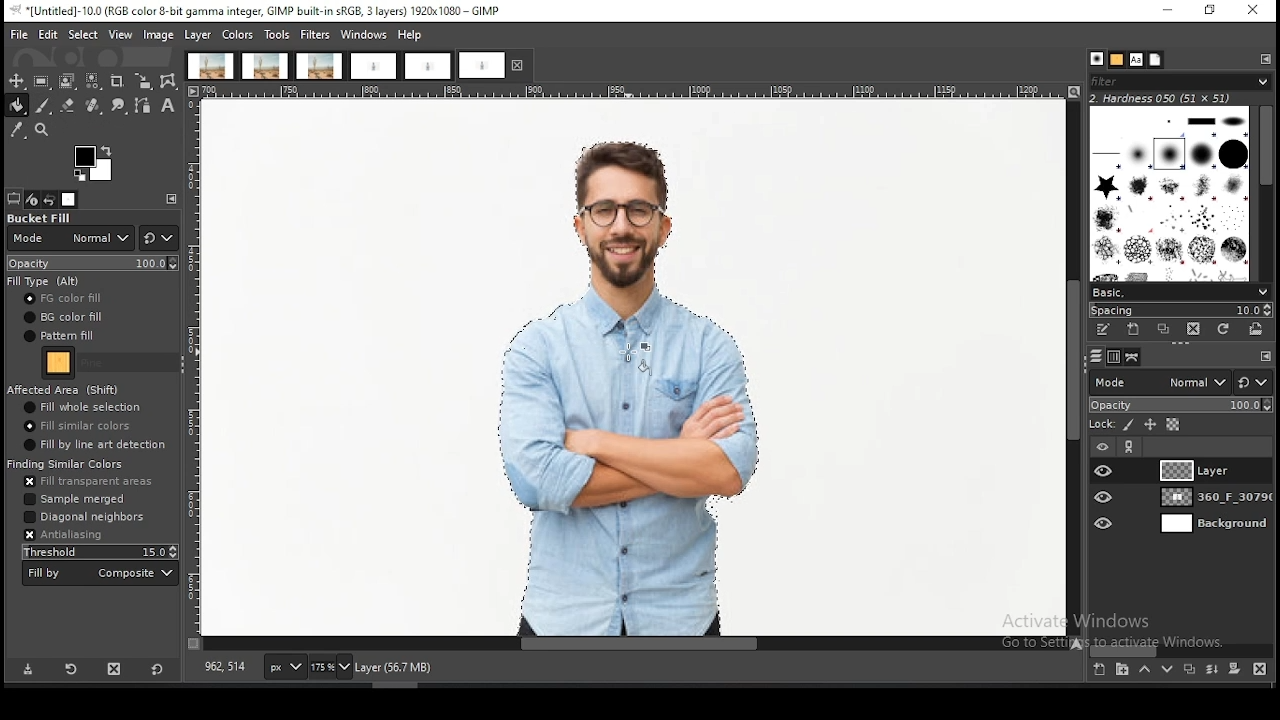 The width and height of the screenshot is (1280, 720). I want to click on duplicate brush, so click(1165, 331).